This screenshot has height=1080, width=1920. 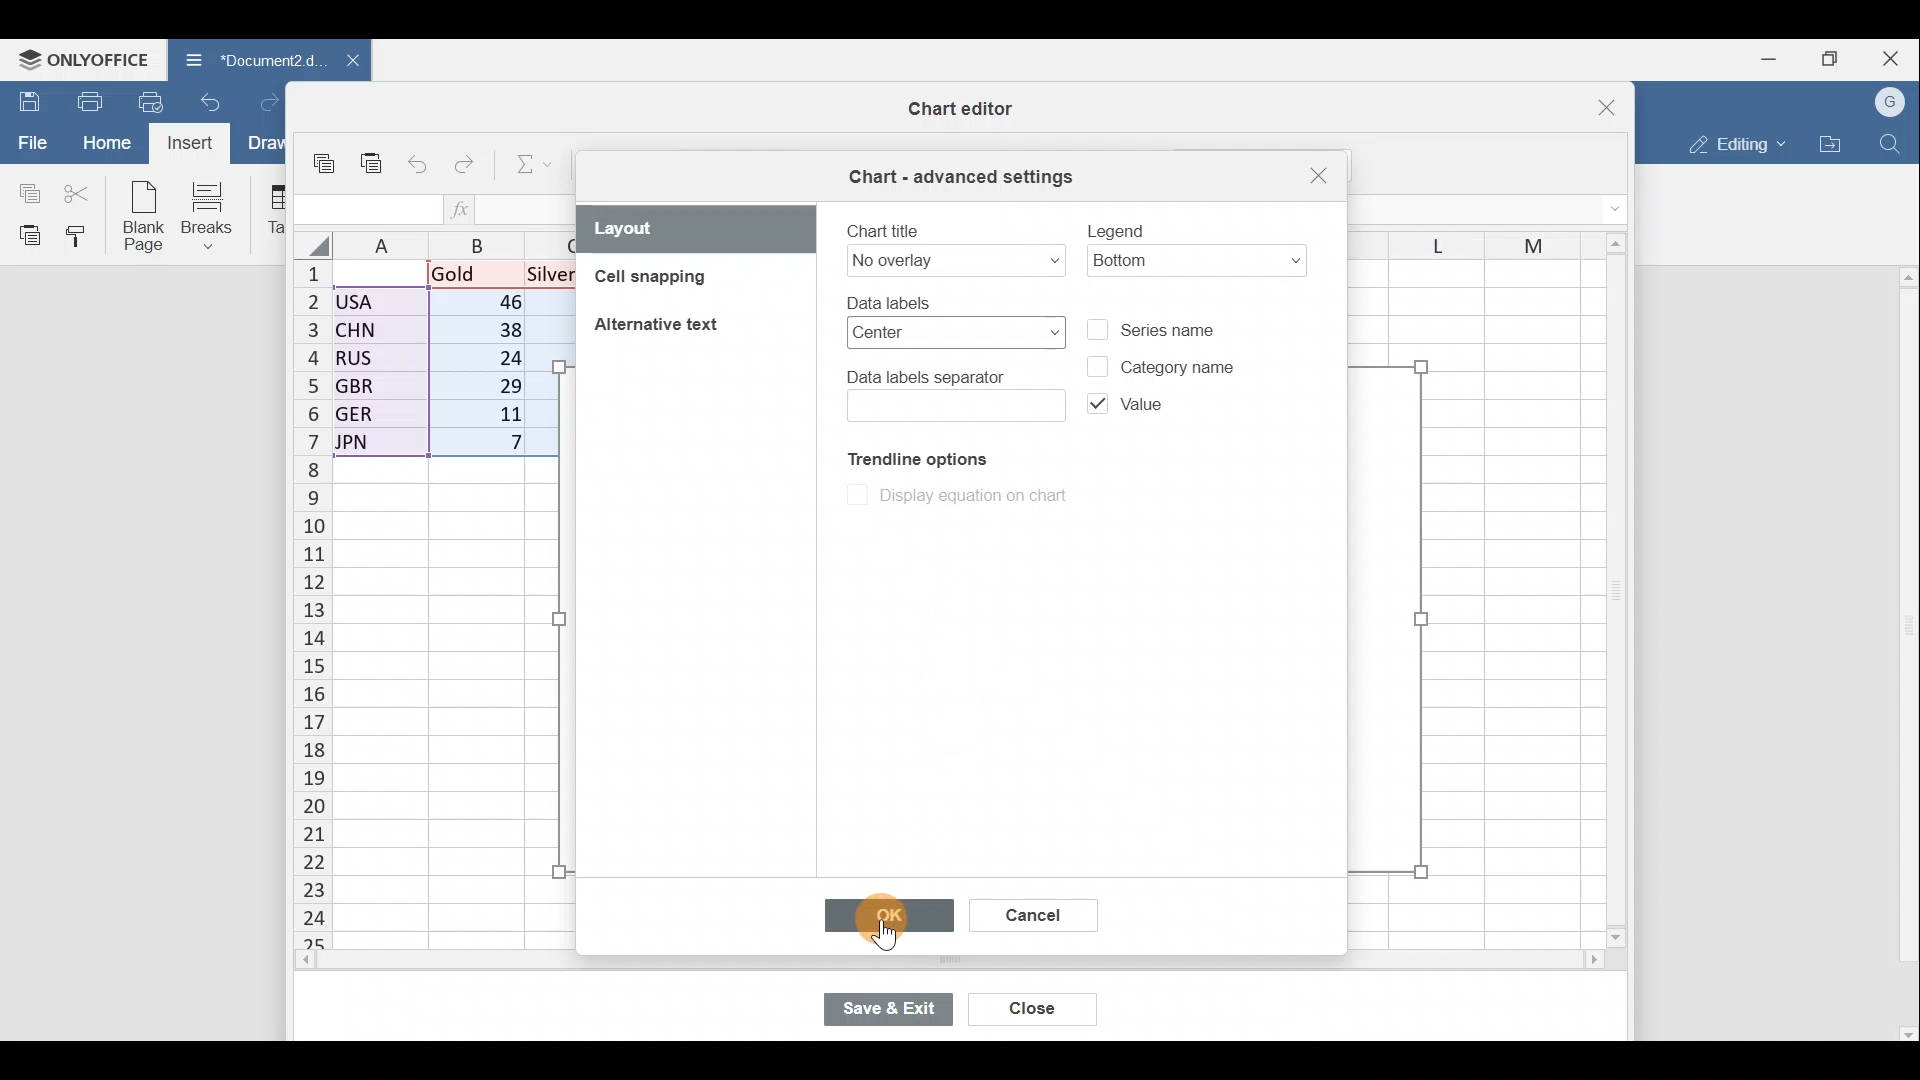 What do you see at coordinates (271, 145) in the screenshot?
I see `Draw` at bounding box center [271, 145].